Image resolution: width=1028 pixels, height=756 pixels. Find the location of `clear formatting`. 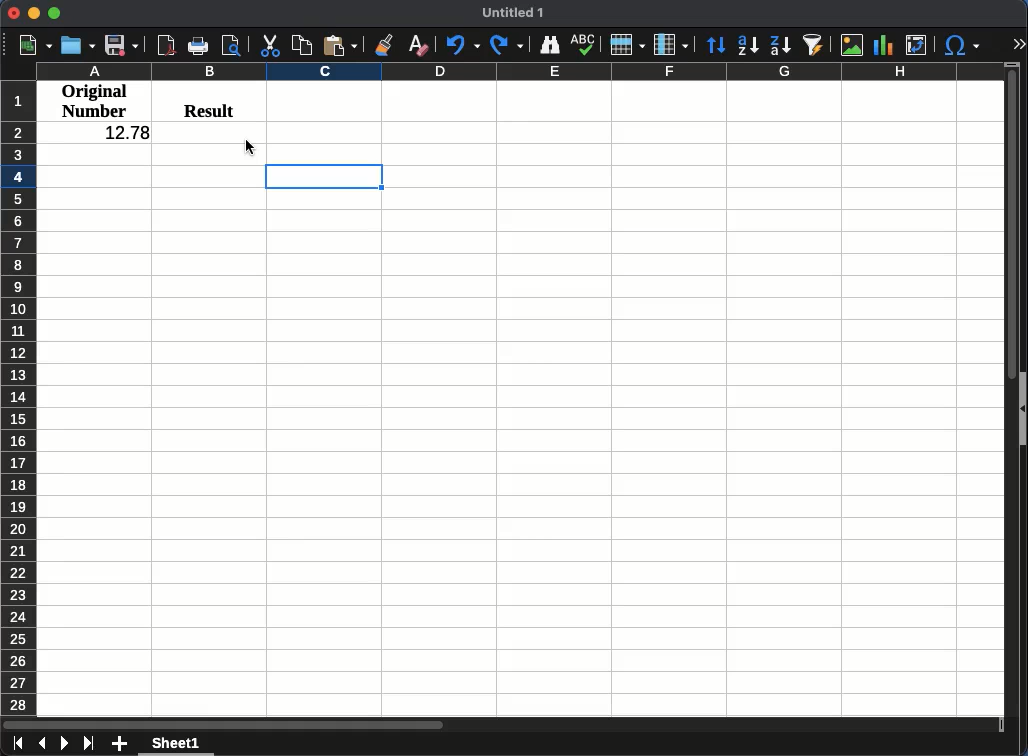

clear formatting is located at coordinates (417, 47).